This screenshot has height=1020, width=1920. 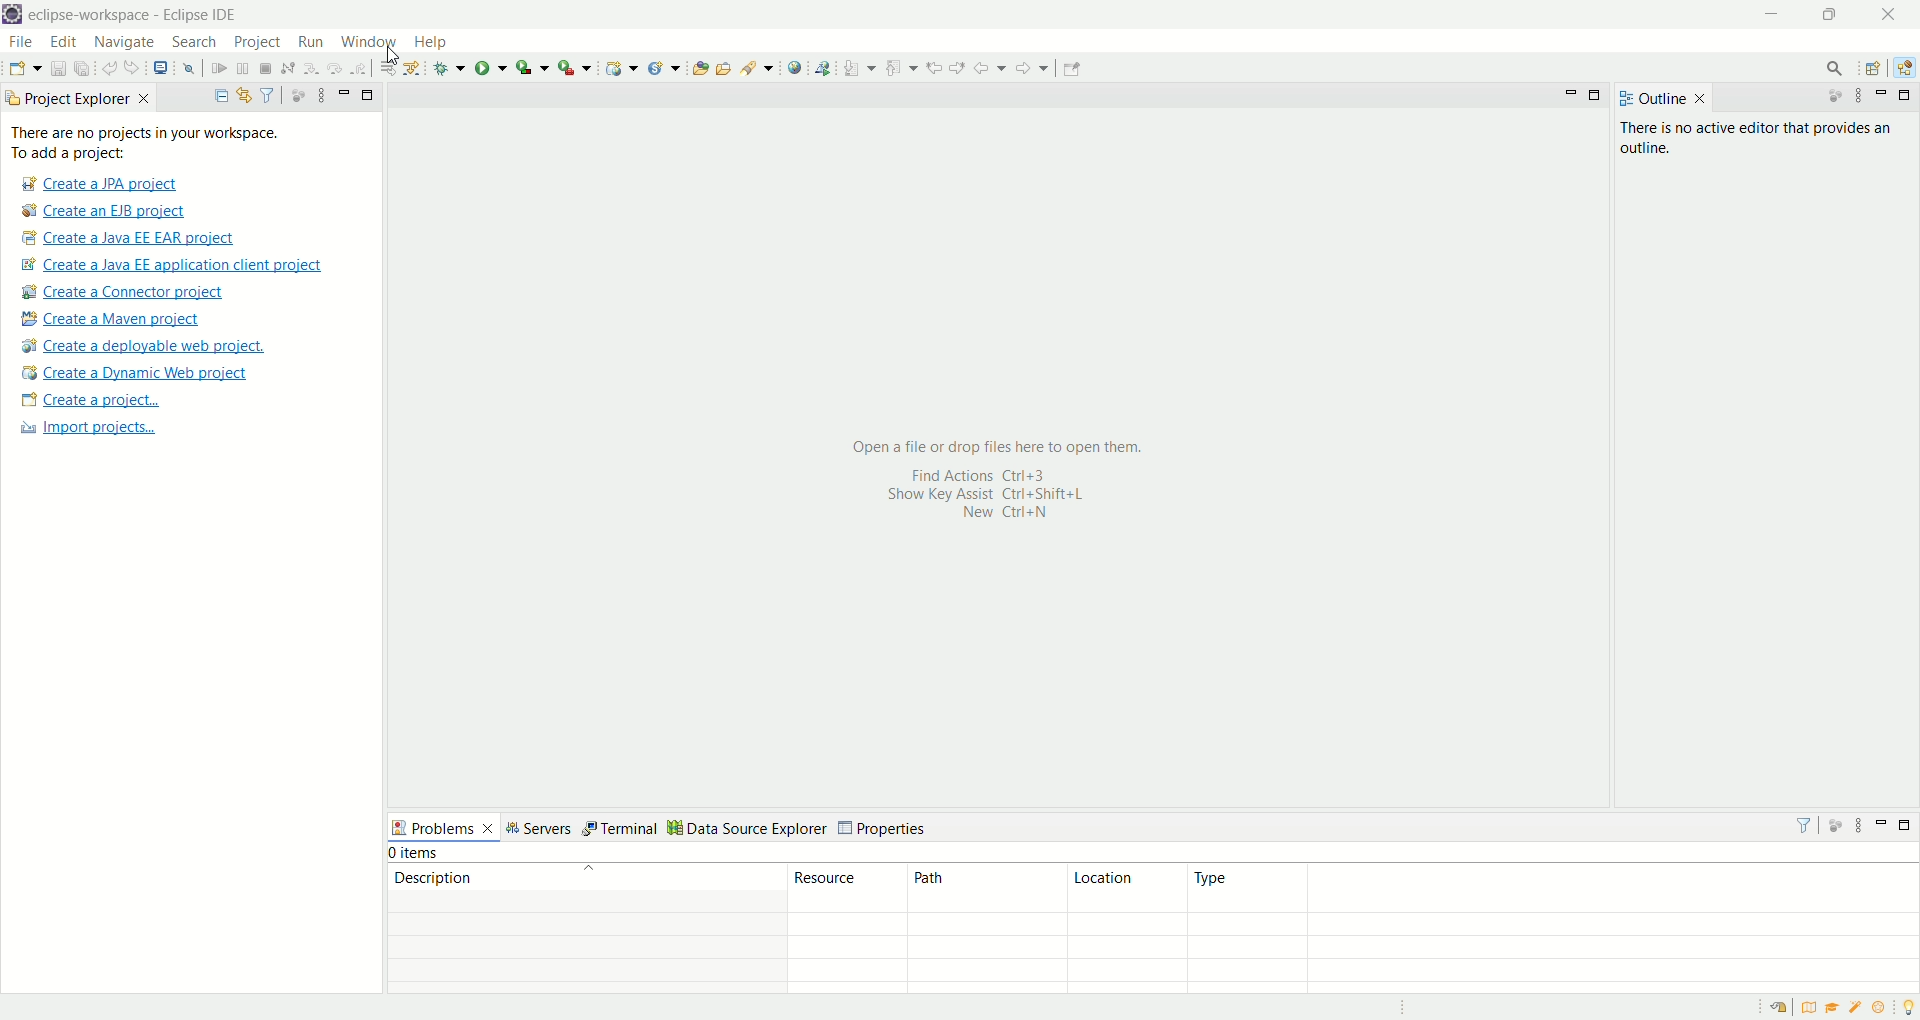 What do you see at coordinates (1247, 889) in the screenshot?
I see `type` at bounding box center [1247, 889].